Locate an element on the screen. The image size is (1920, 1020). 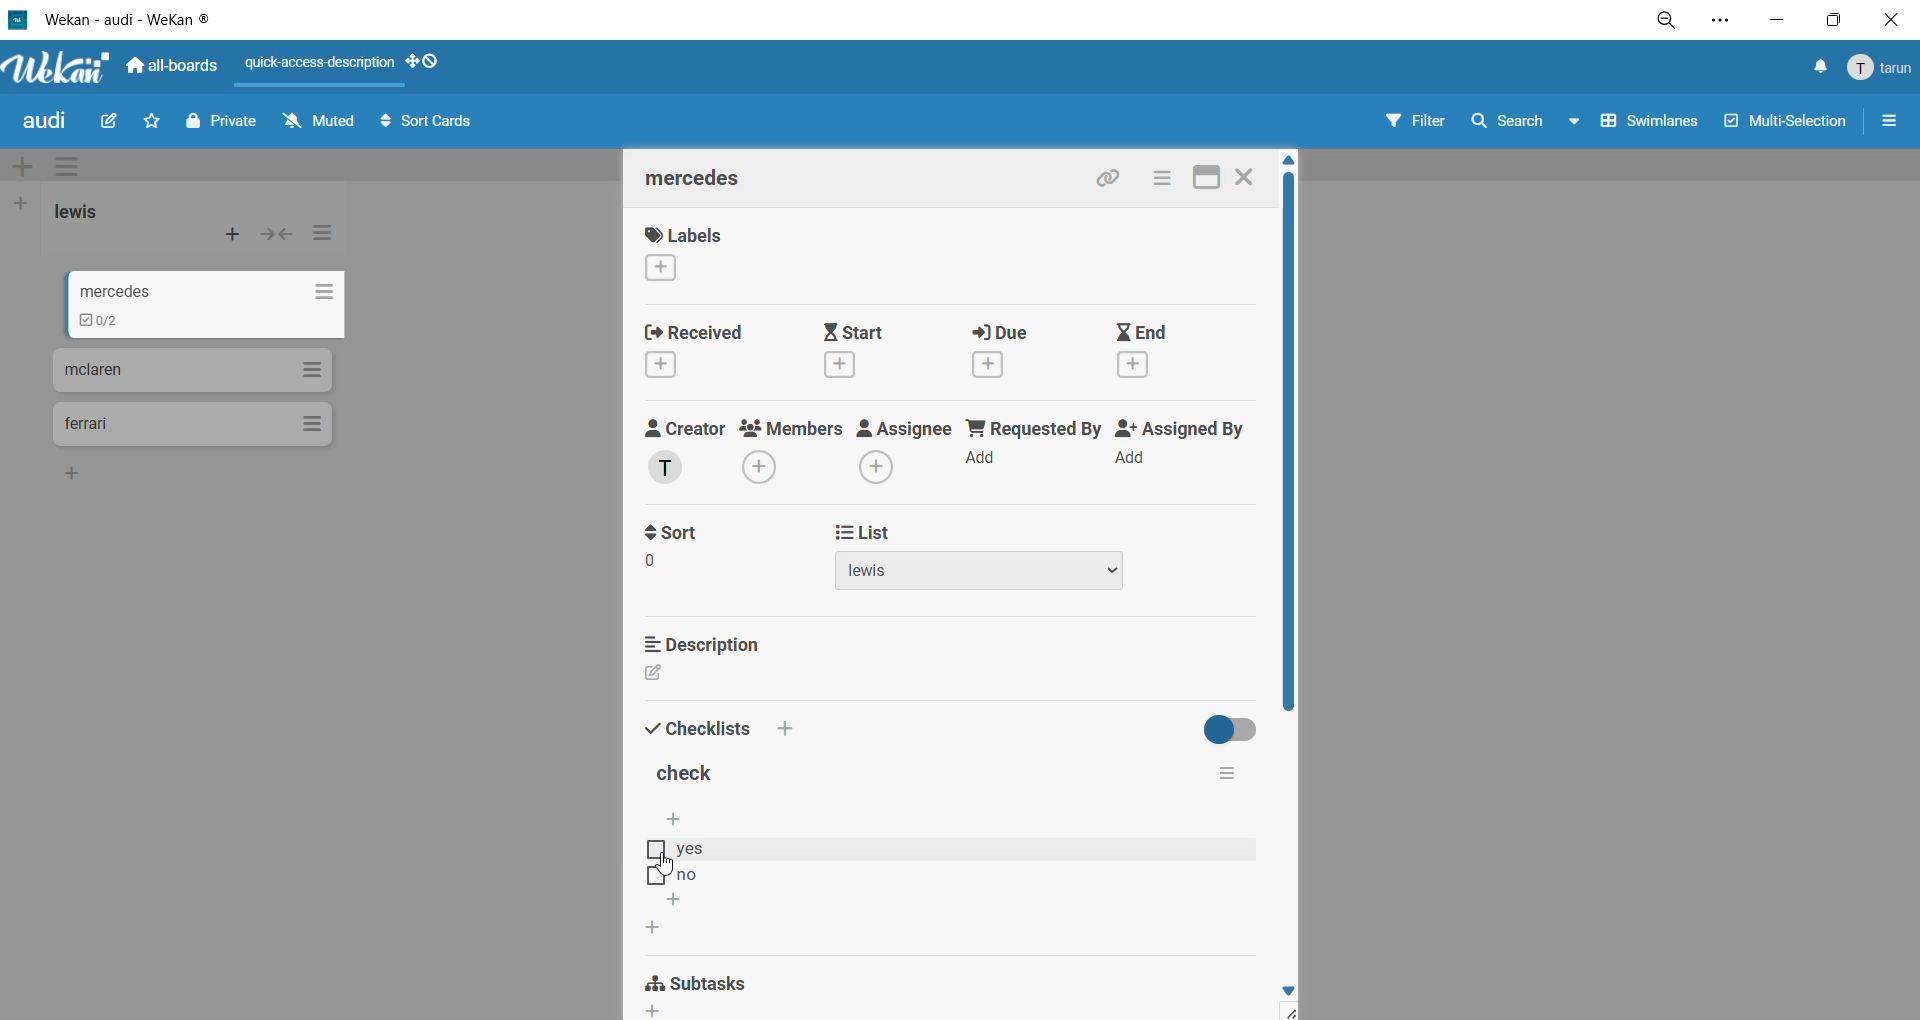
swimlane actions is located at coordinates (64, 162).